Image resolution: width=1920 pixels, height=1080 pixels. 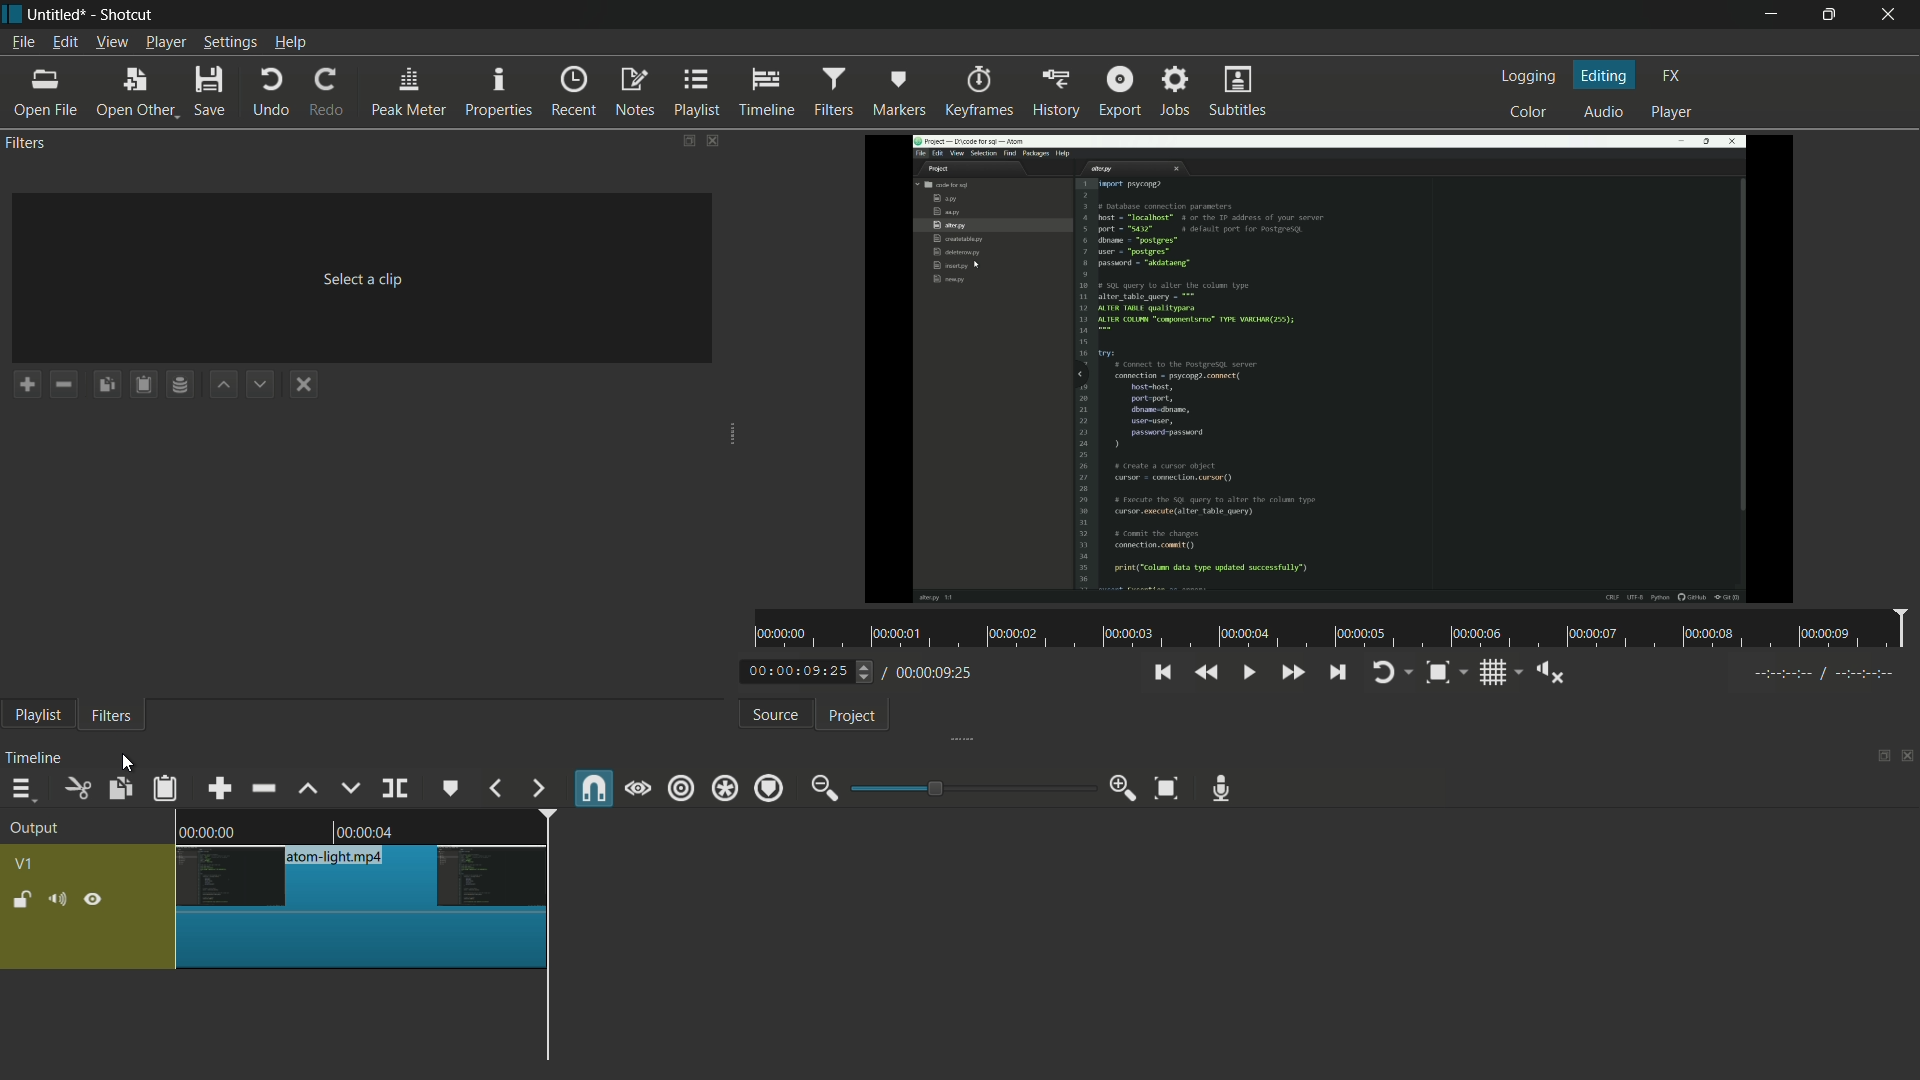 What do you see at coordinates (1241, 93) in the screenshot?
I see `subtitles` at bounding box center [1241, 93].